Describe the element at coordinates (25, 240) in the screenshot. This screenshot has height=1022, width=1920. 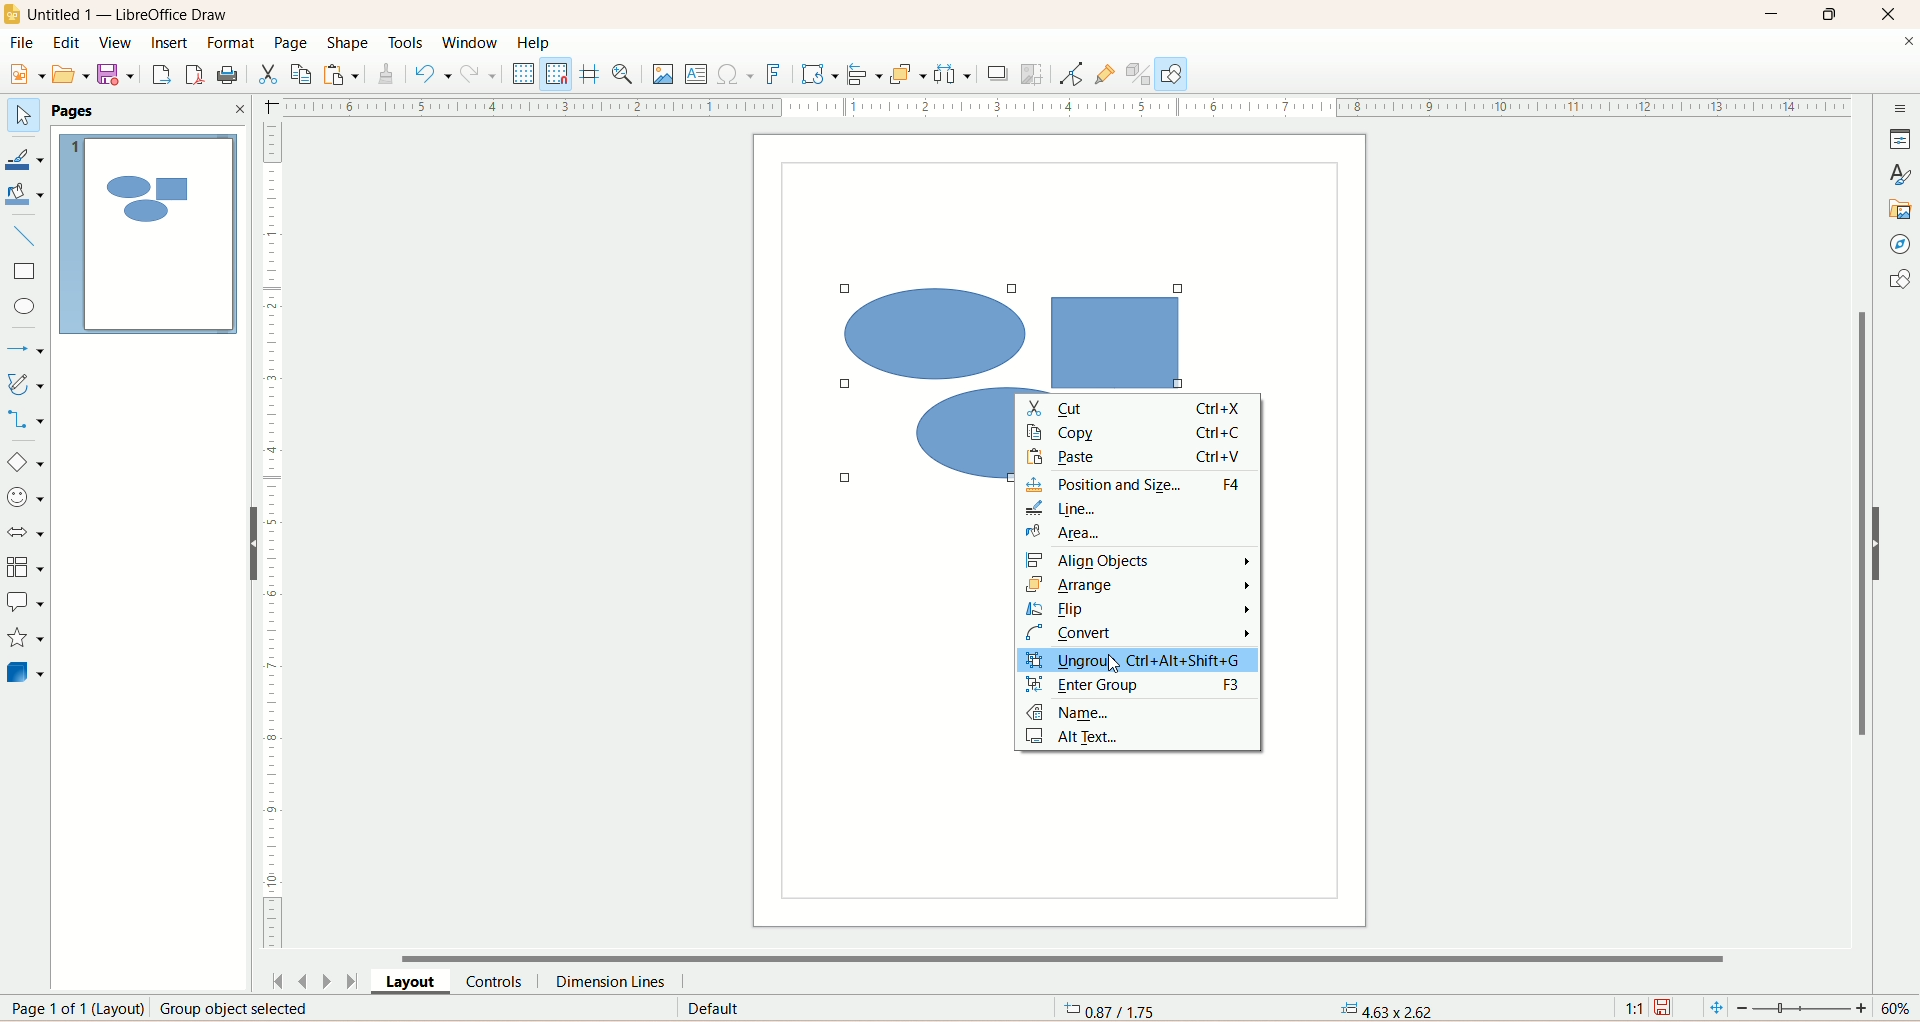
I see `insert line` at that location.